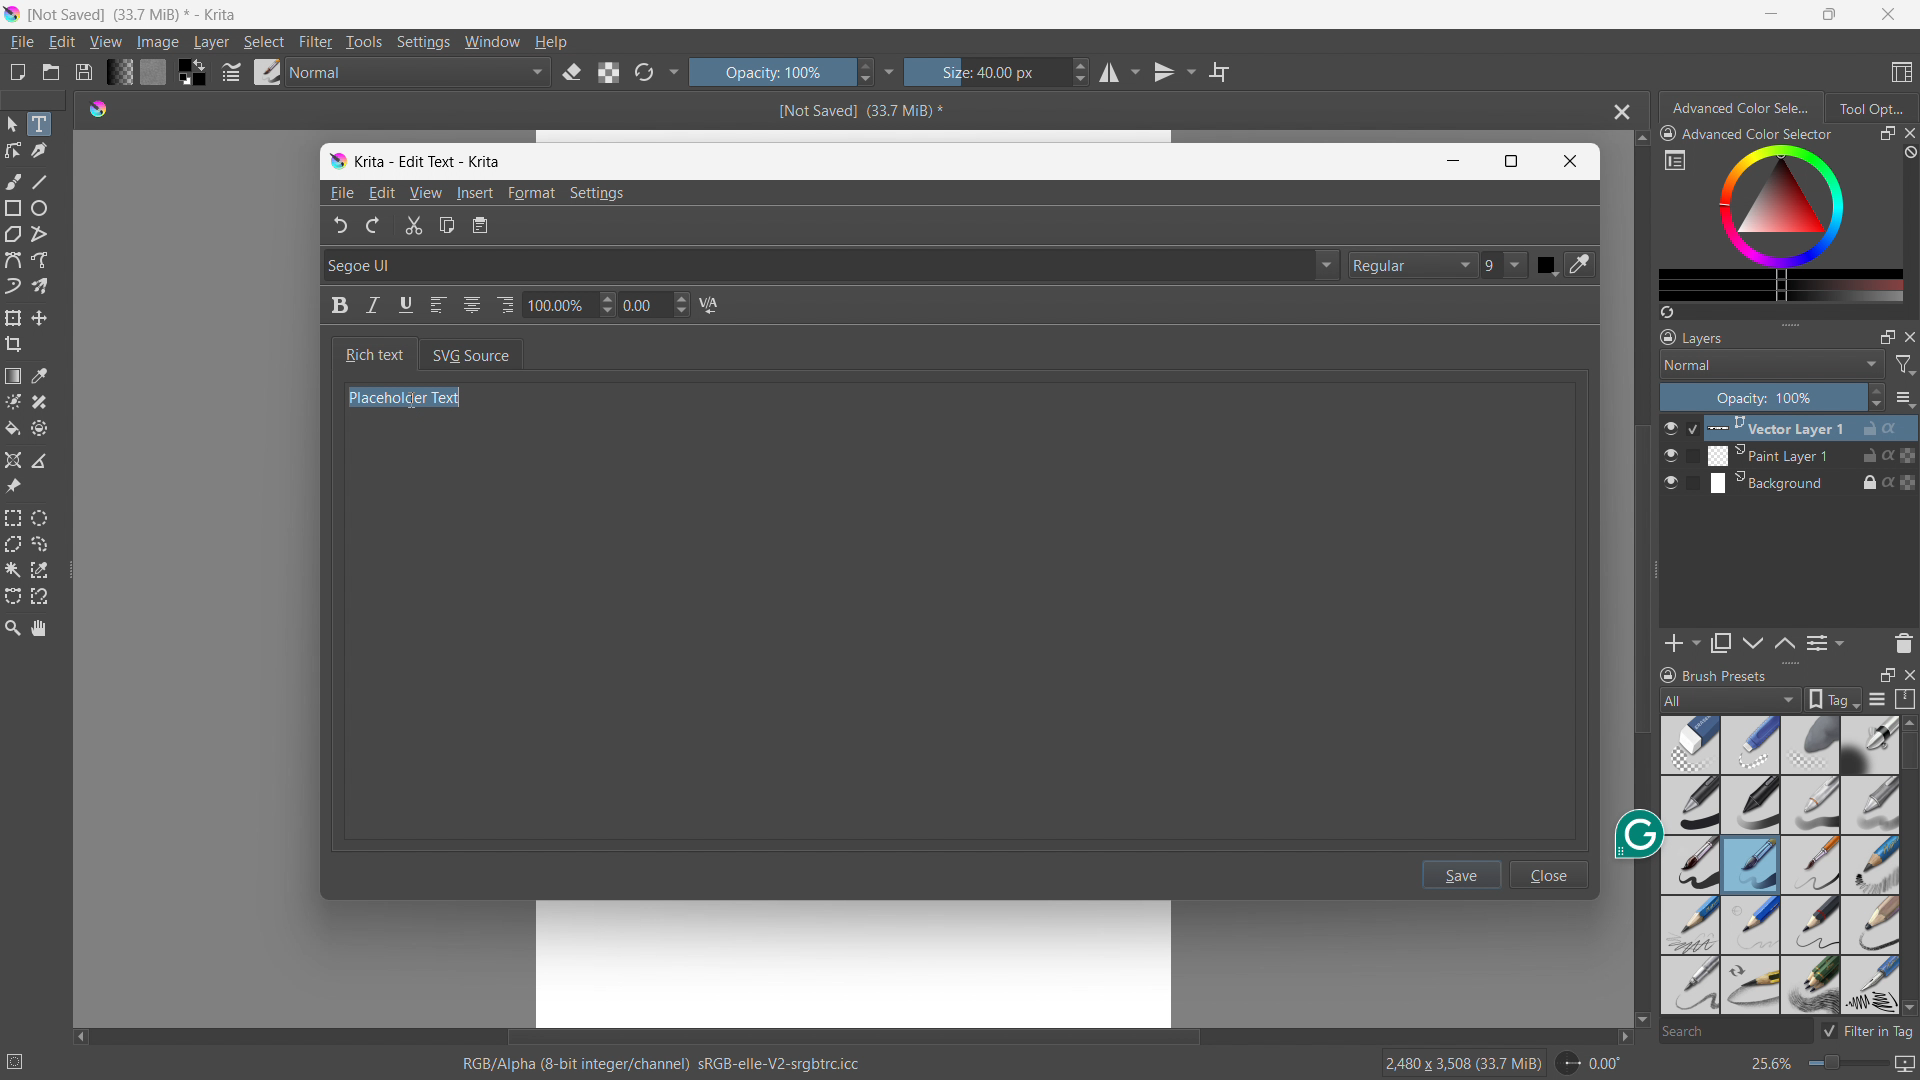  What do you see at coordinates (13, 287) in the screenshot?
I see `dynamic brush tool` at bounding box center [13, 287].